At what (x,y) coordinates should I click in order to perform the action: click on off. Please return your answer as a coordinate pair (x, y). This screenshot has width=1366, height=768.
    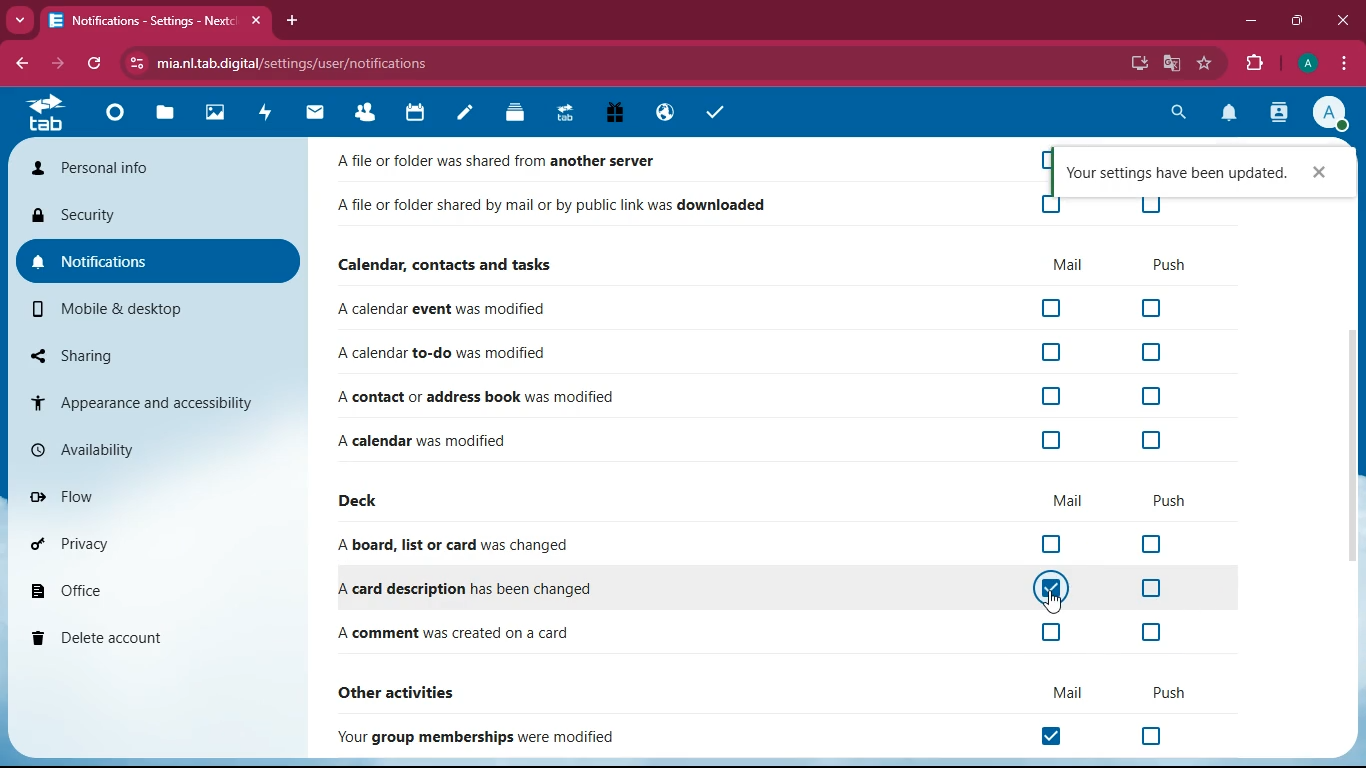
    Looking at the image, I should click on (1053, 204).